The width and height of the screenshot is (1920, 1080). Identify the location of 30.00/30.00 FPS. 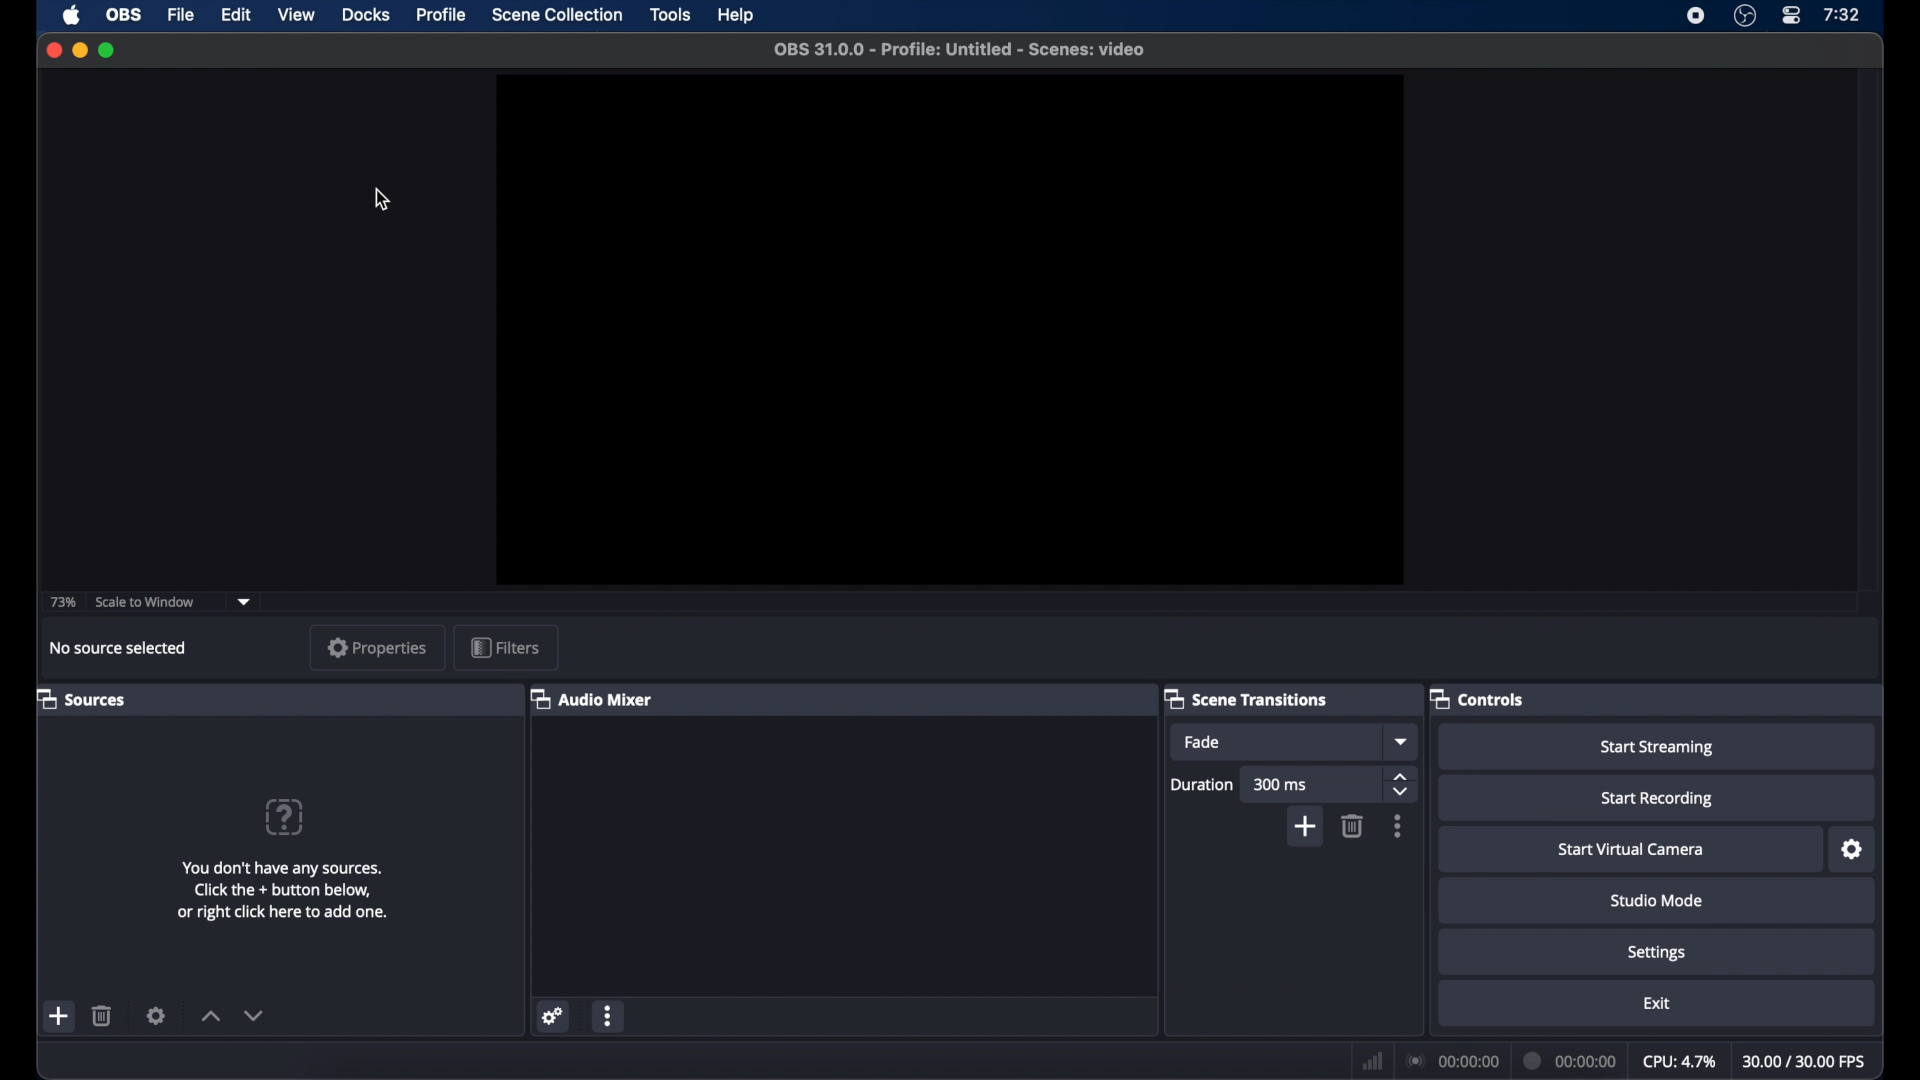
(1806, 1061).